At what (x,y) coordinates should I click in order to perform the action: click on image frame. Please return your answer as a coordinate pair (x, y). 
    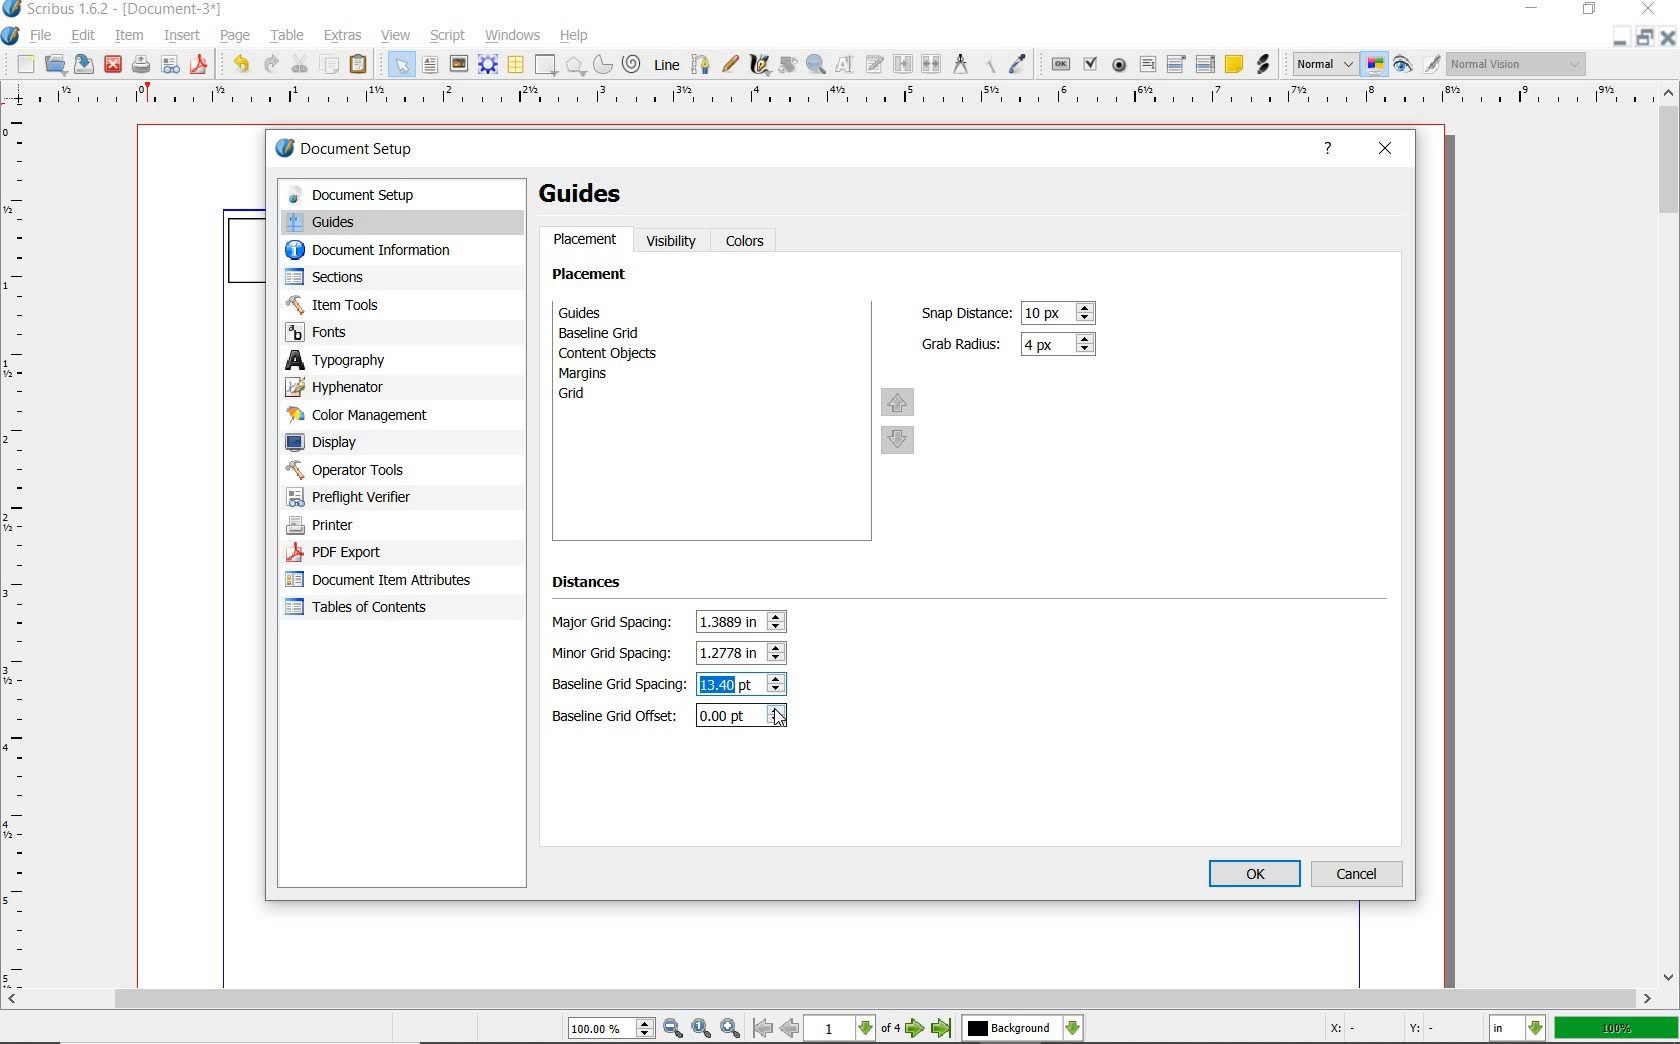
    Looking at the image, I should click on (459, 65).